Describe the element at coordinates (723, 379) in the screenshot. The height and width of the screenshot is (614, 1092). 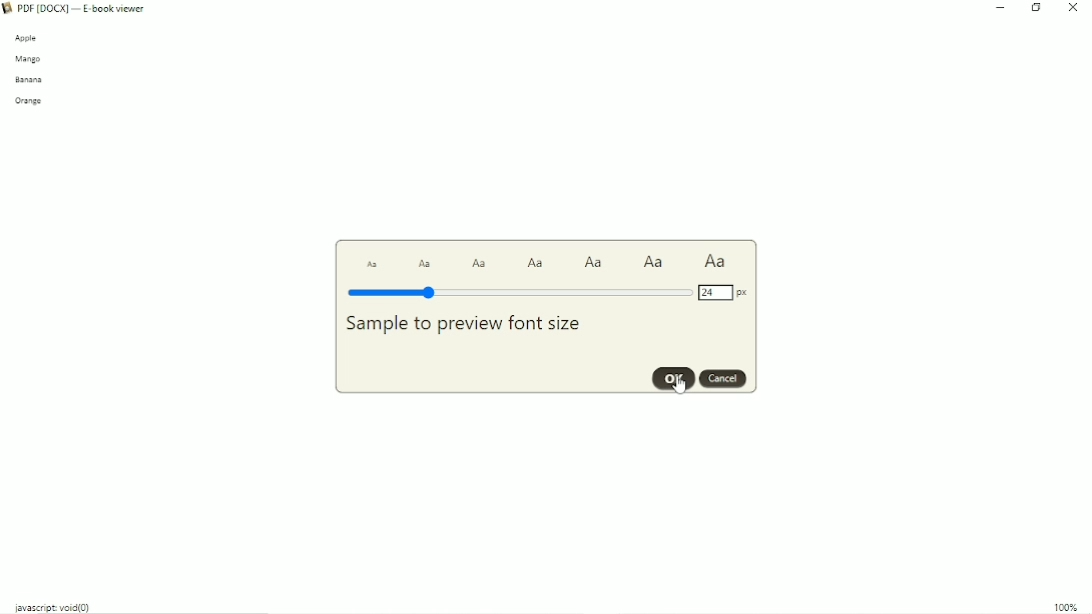
I see `Cancel` at that location.